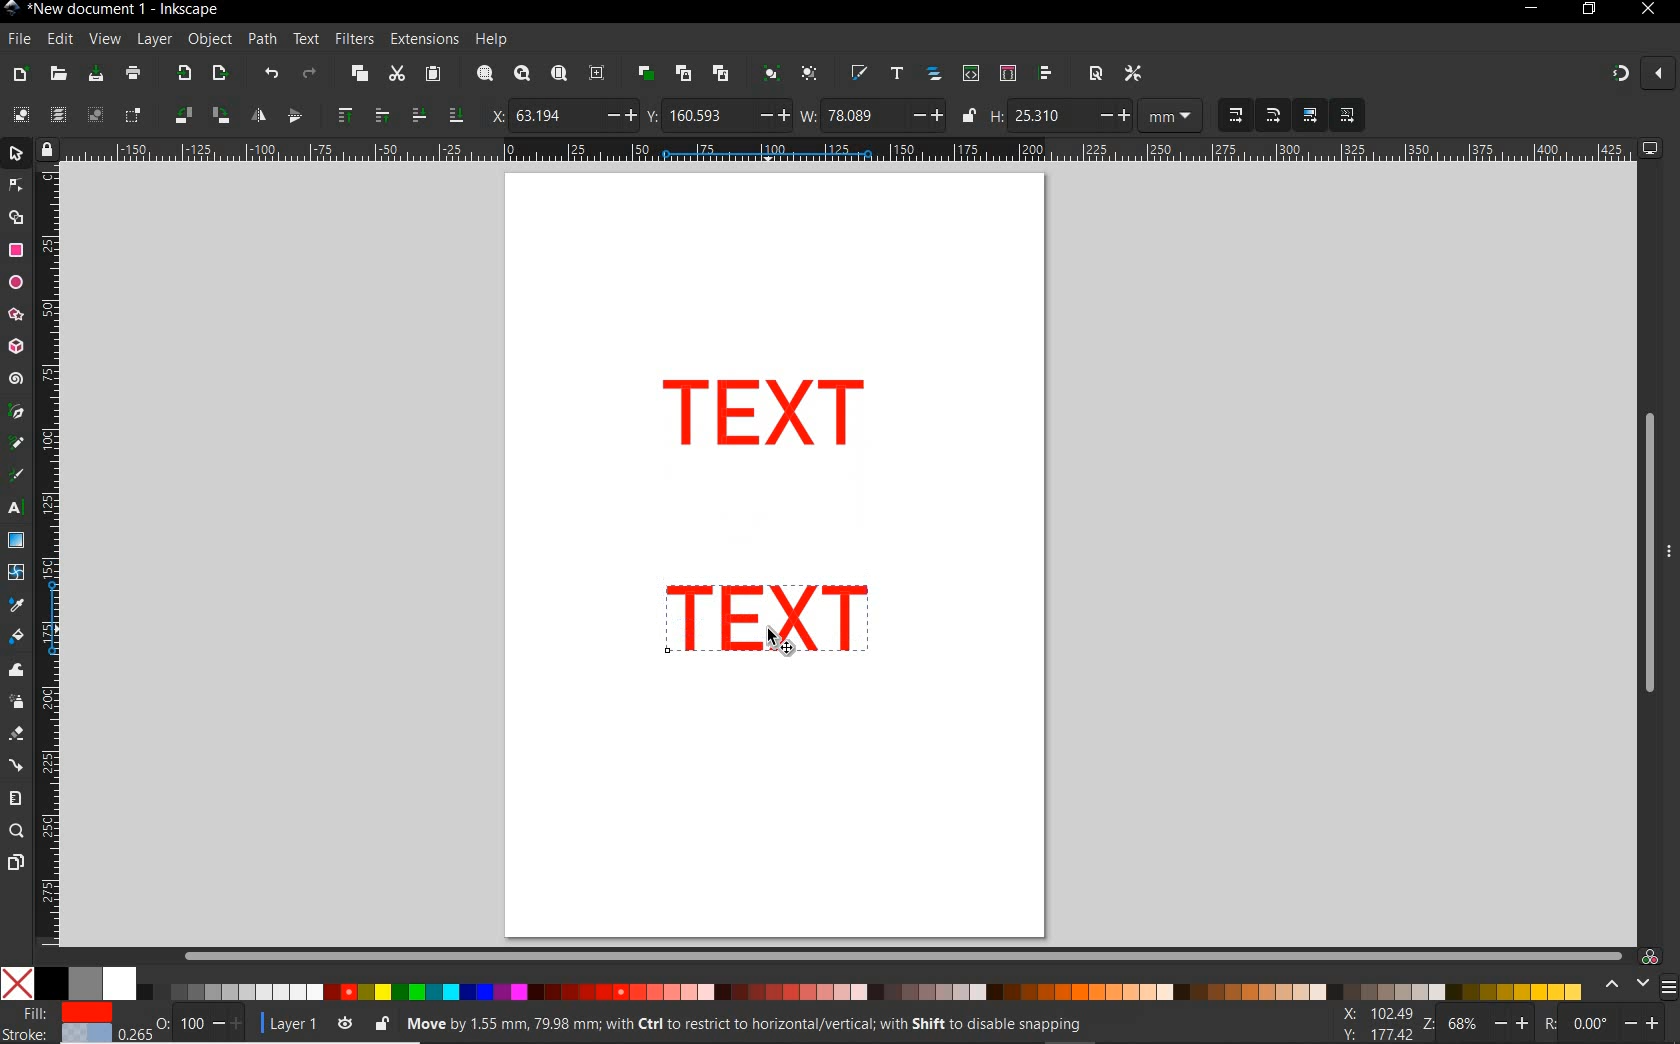  What do you see at coordinates (61, 1024) in the screenshot?
I see `fill and stroke` at bounding box center [61, 1024].